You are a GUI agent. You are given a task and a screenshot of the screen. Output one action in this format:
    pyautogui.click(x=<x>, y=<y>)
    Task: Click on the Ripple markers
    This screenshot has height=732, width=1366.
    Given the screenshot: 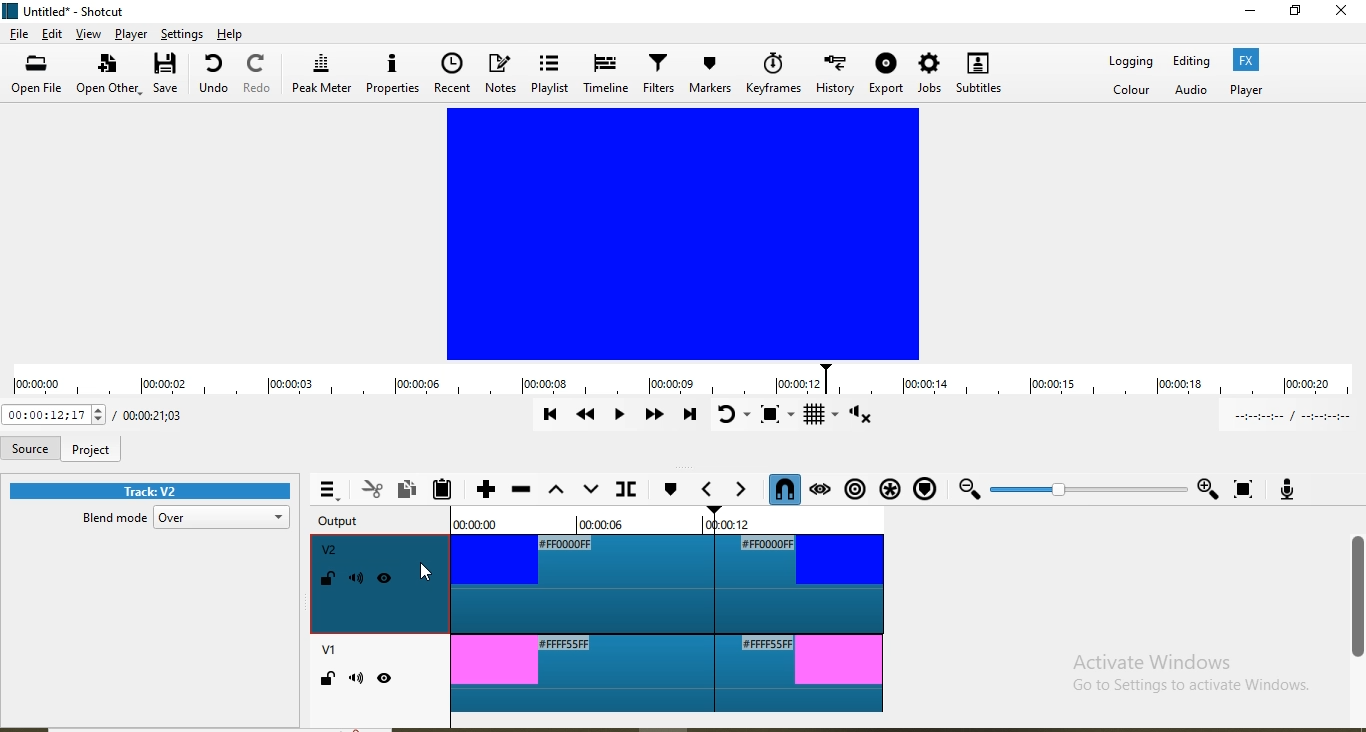 What is the action you would take?
    pyautogui.click(x=930, y=489)
    